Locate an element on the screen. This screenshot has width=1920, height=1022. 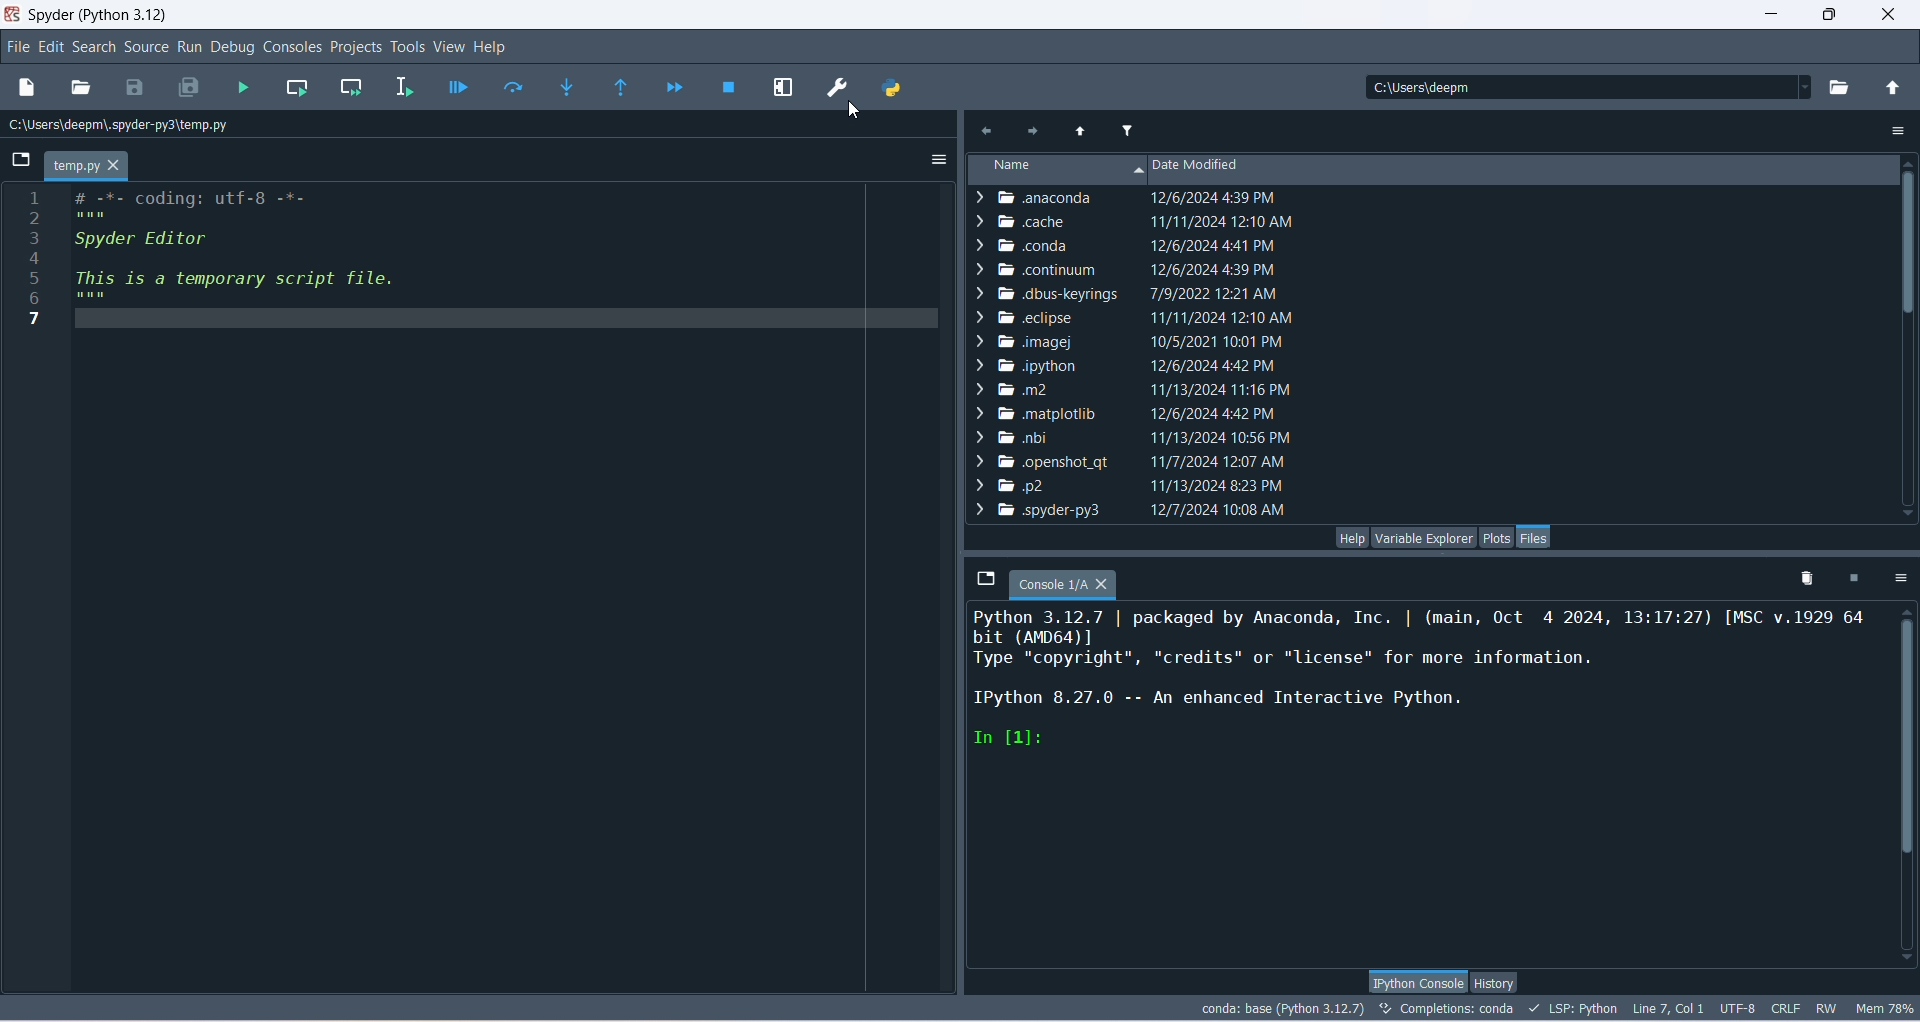
step into function is located at coordinates (569, 87).